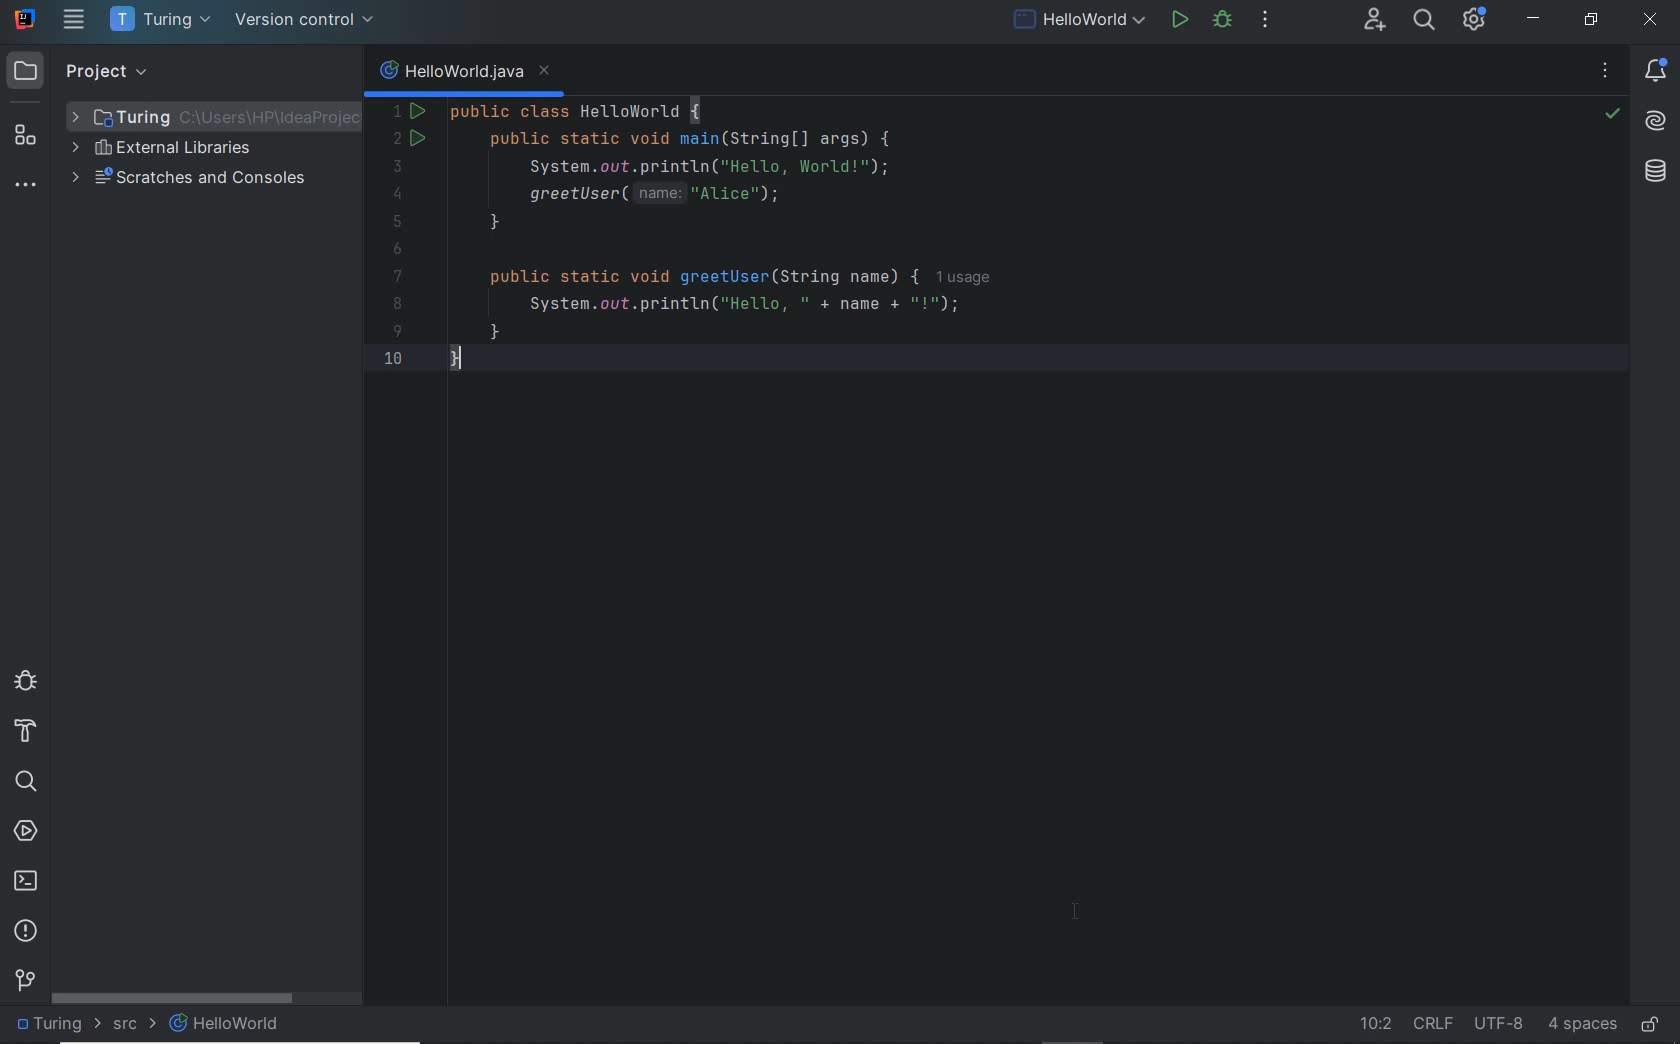 This screenshot has width=1680, height=1044. What do you see at coordinates (189, 180) in the screenshot?
I see `scratches and consoles` at bounding box center [189, 180].